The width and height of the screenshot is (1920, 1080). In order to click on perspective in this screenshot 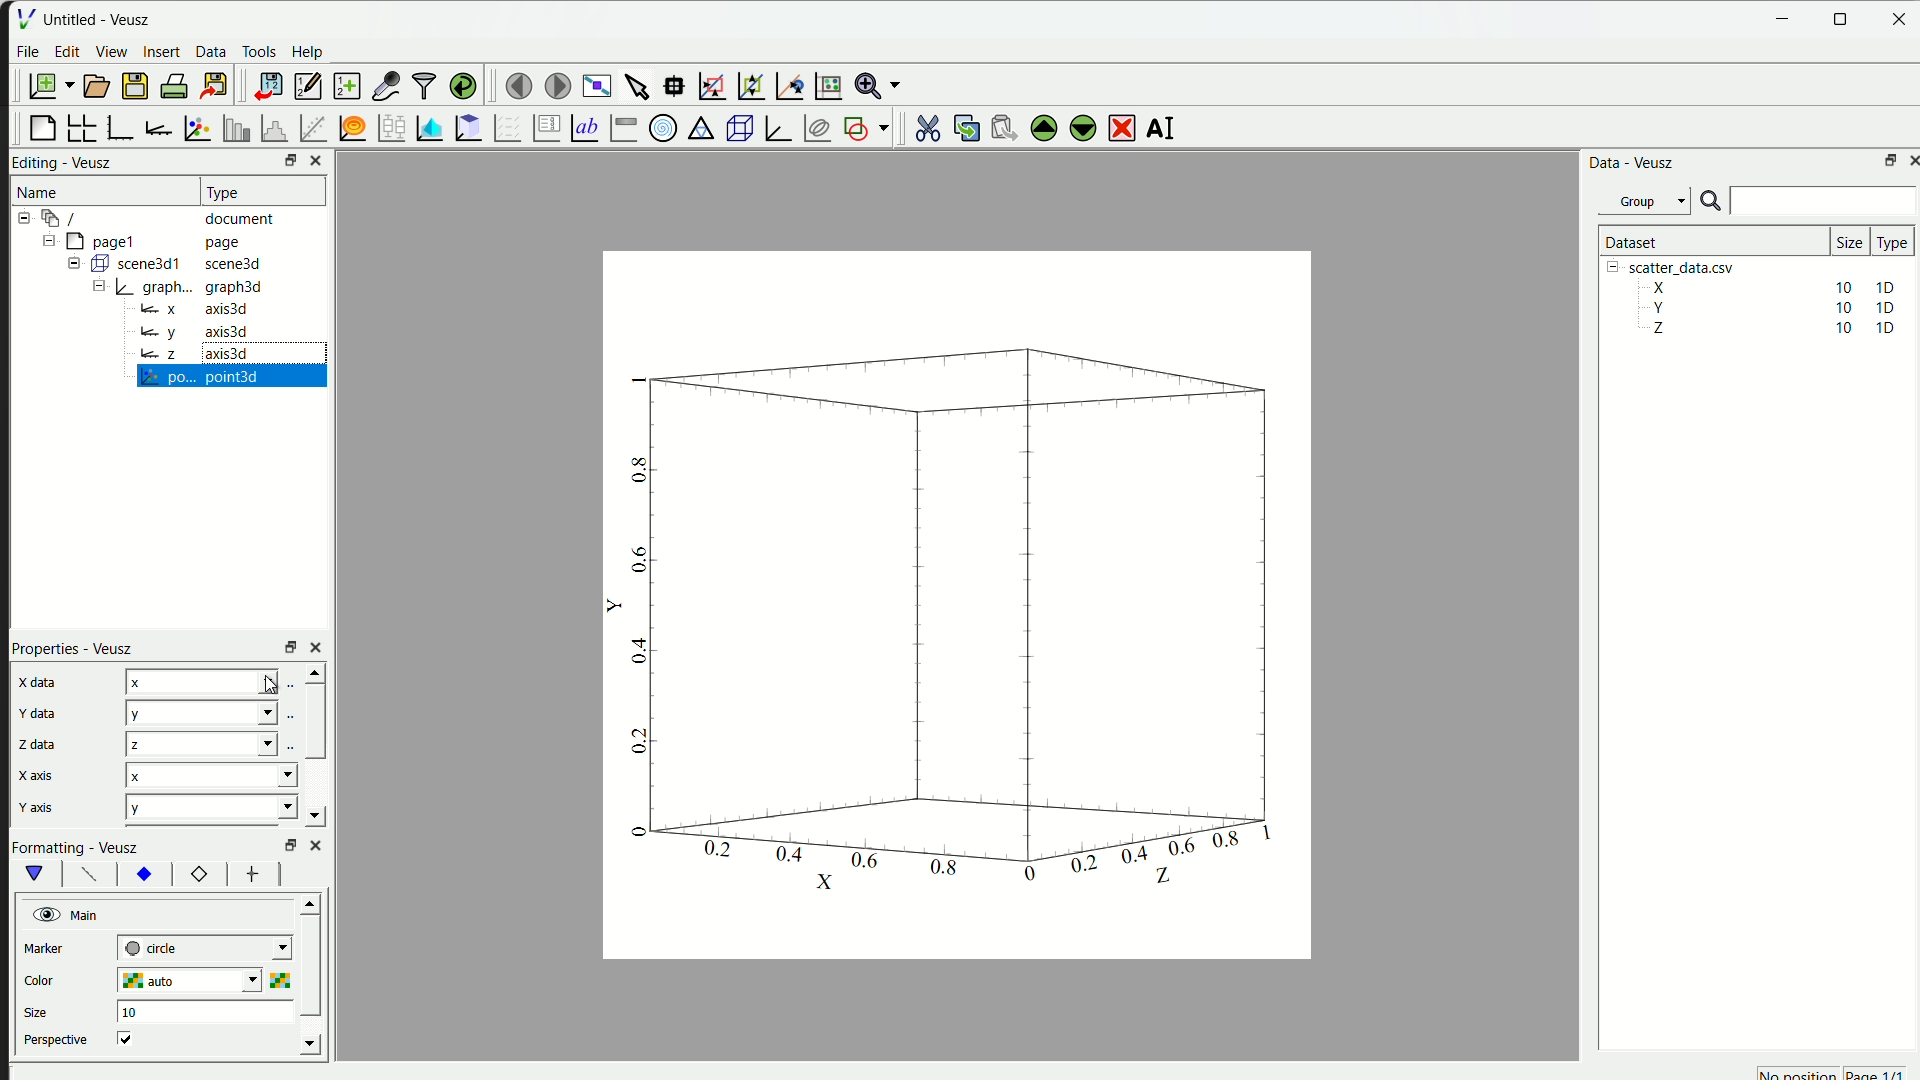, I will do `click(56, 1040)`.